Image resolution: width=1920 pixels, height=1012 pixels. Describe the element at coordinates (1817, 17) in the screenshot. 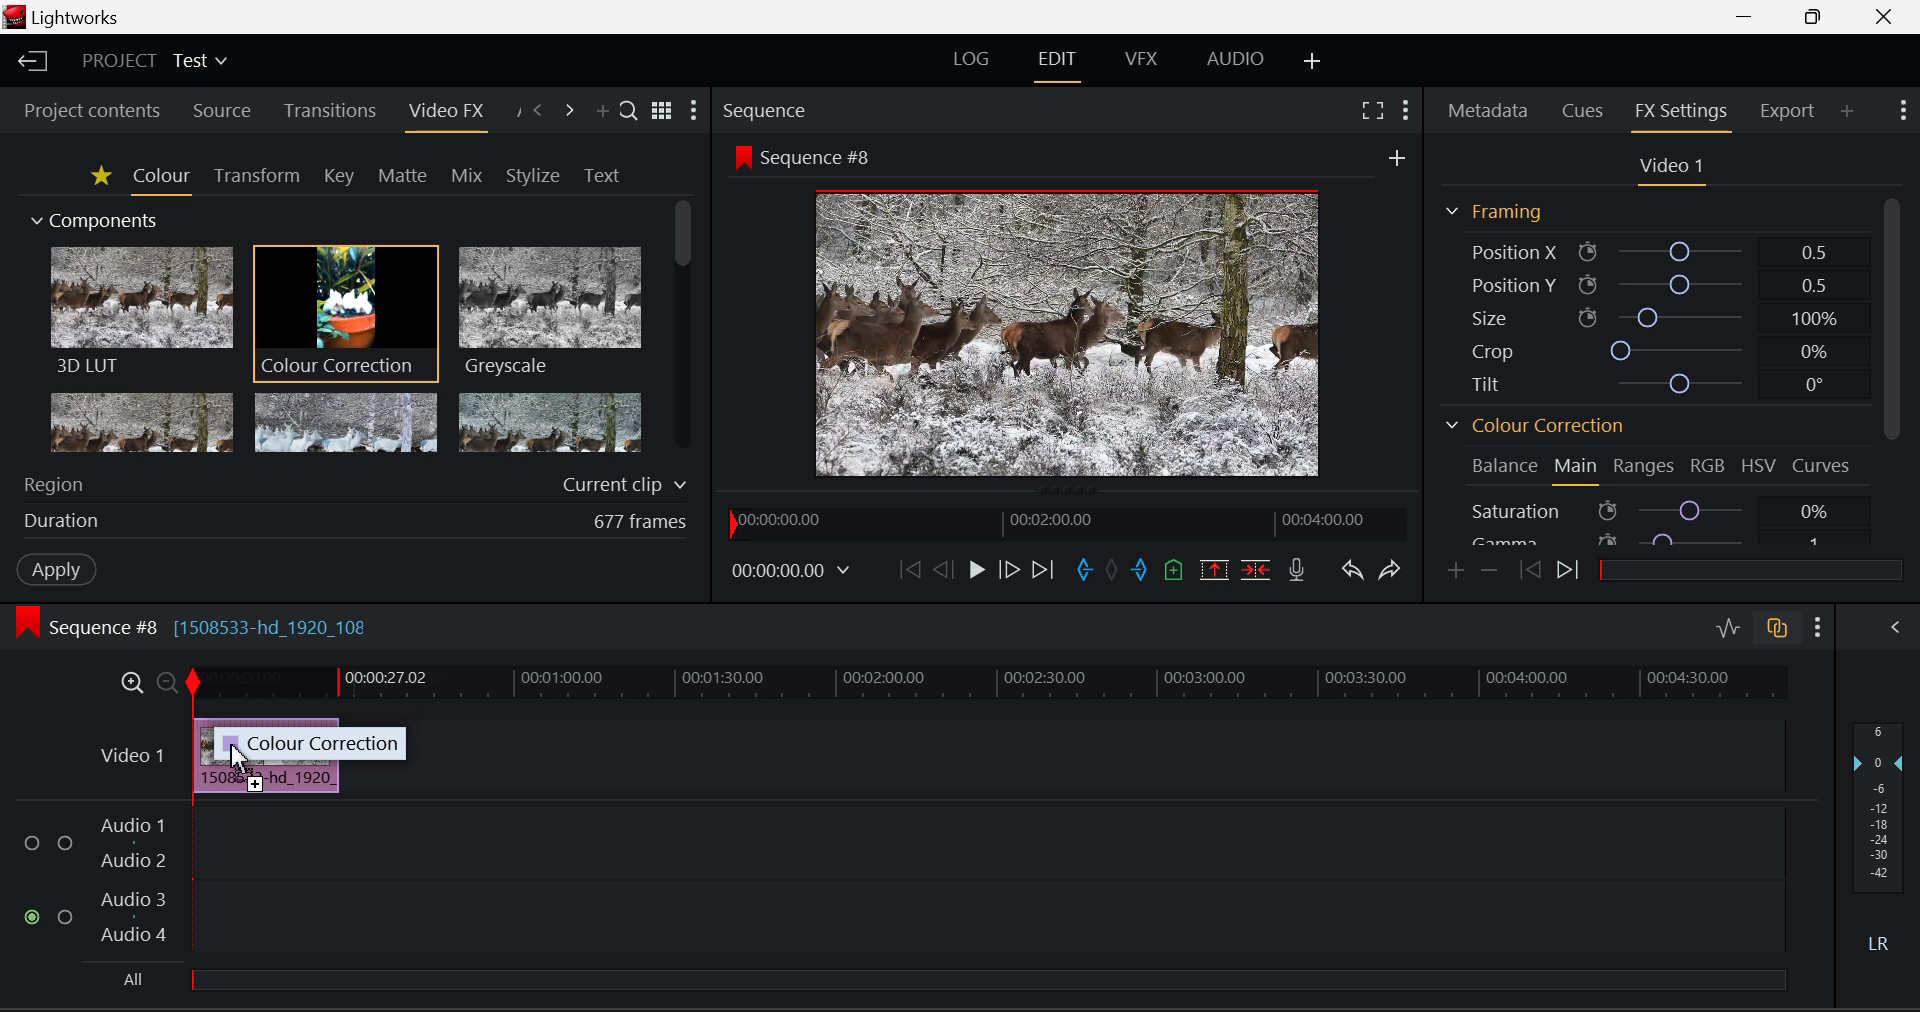

I see `Minimize` at that location.